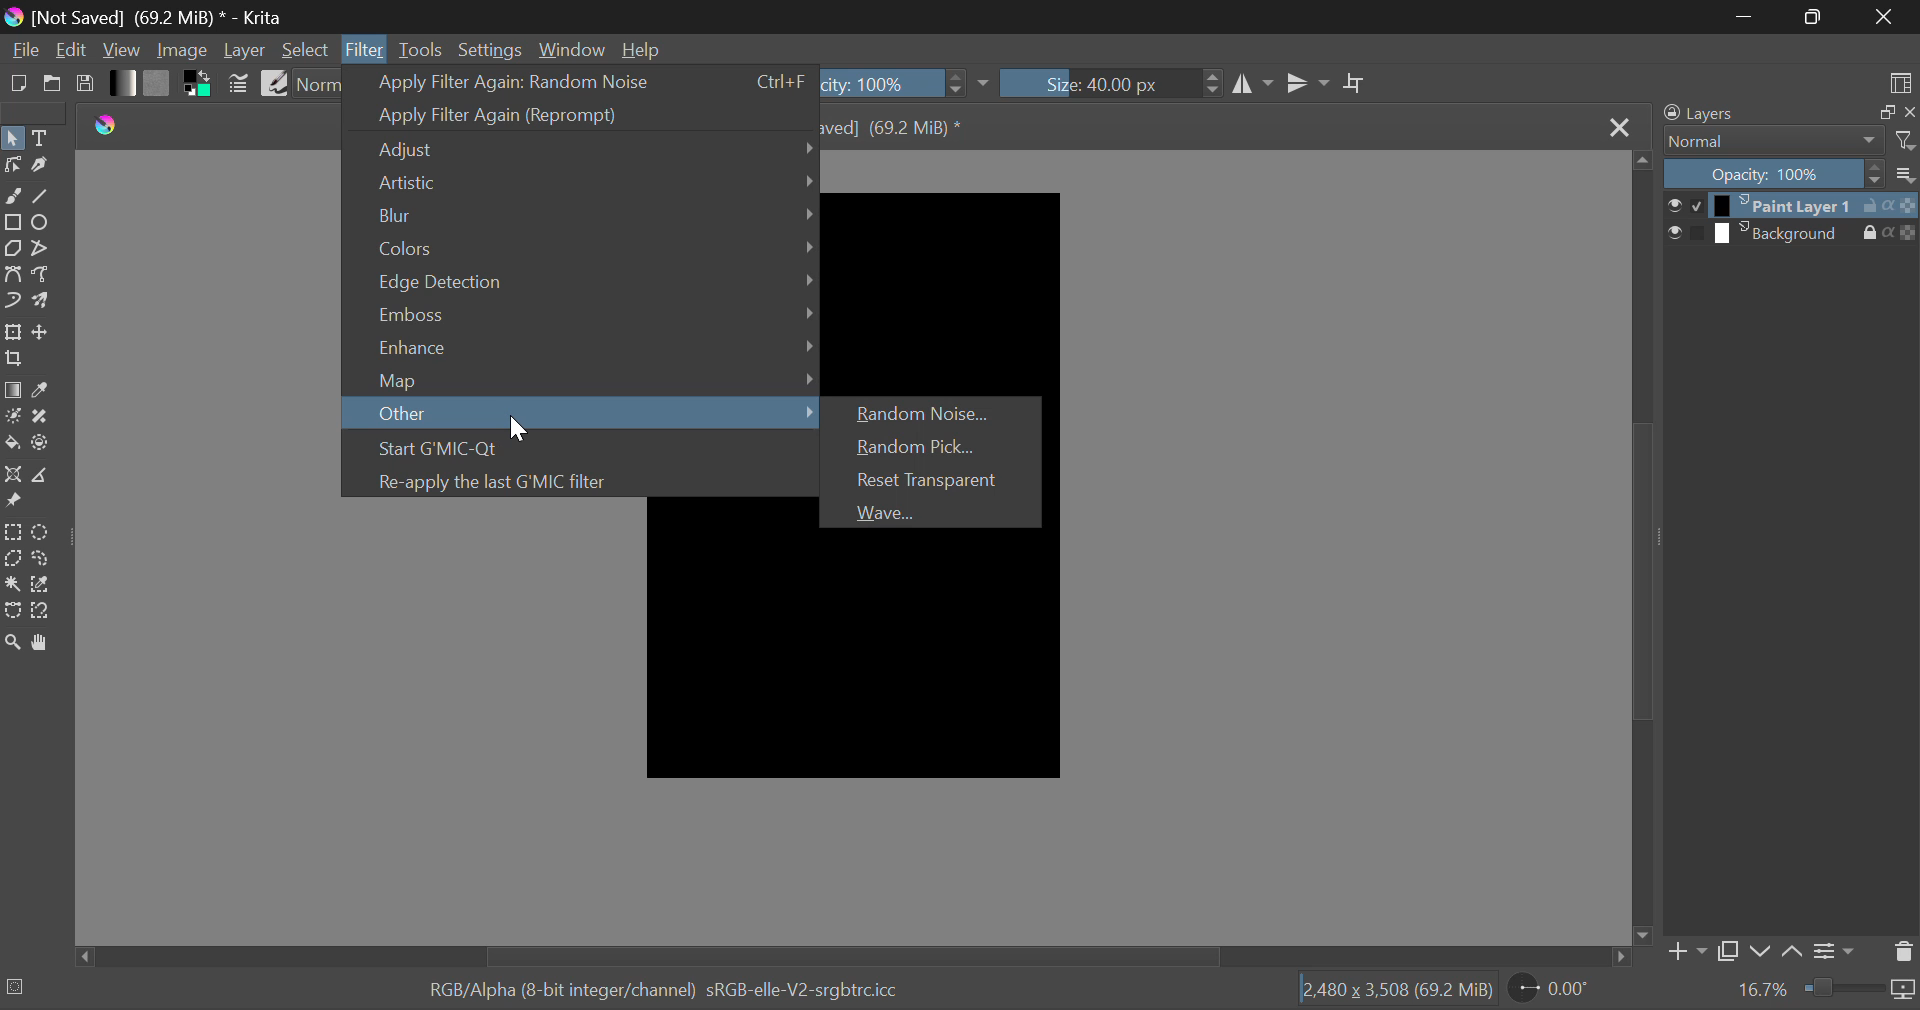 This screenshot has height=1010, width=1920. Describe the element at coordinates (13, 331) in the screenshot. I see `Transform Layer` at that location.